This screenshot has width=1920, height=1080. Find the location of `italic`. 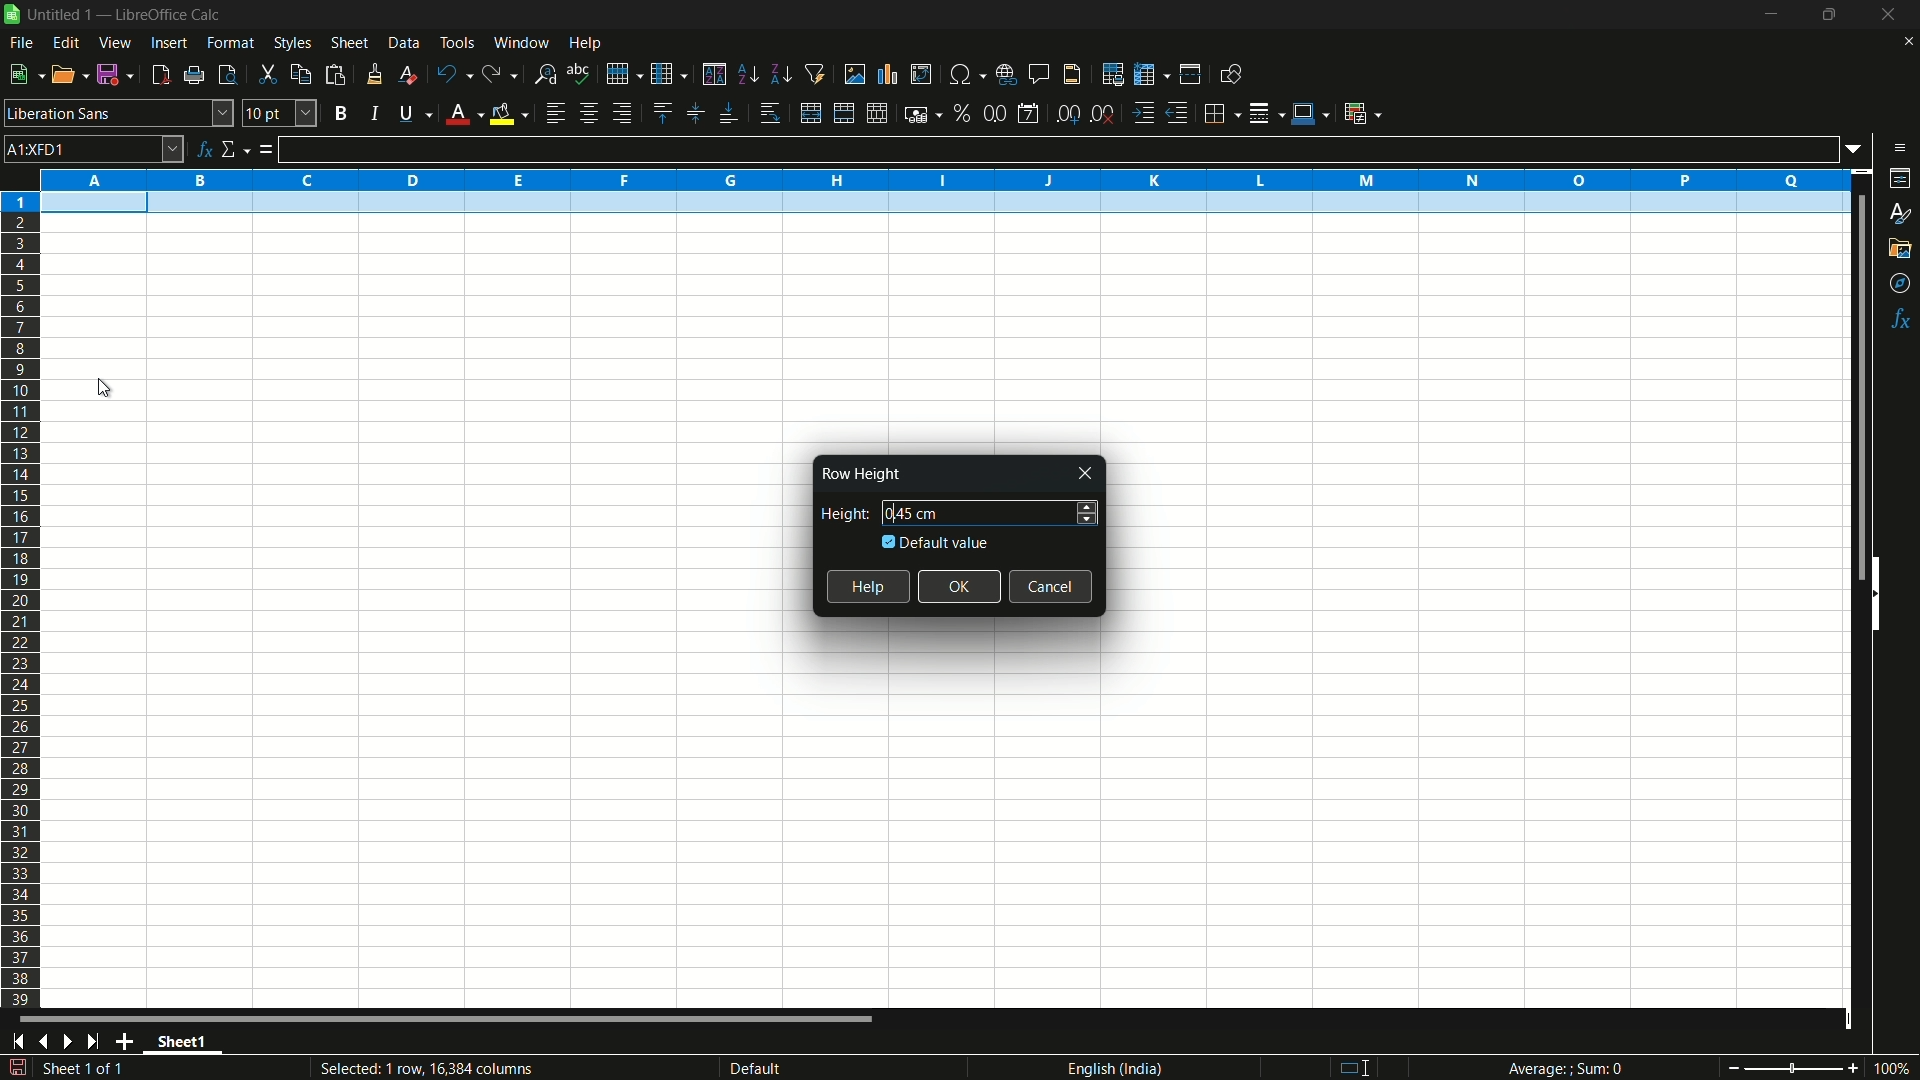

italic is located at coordinates (373, 113).